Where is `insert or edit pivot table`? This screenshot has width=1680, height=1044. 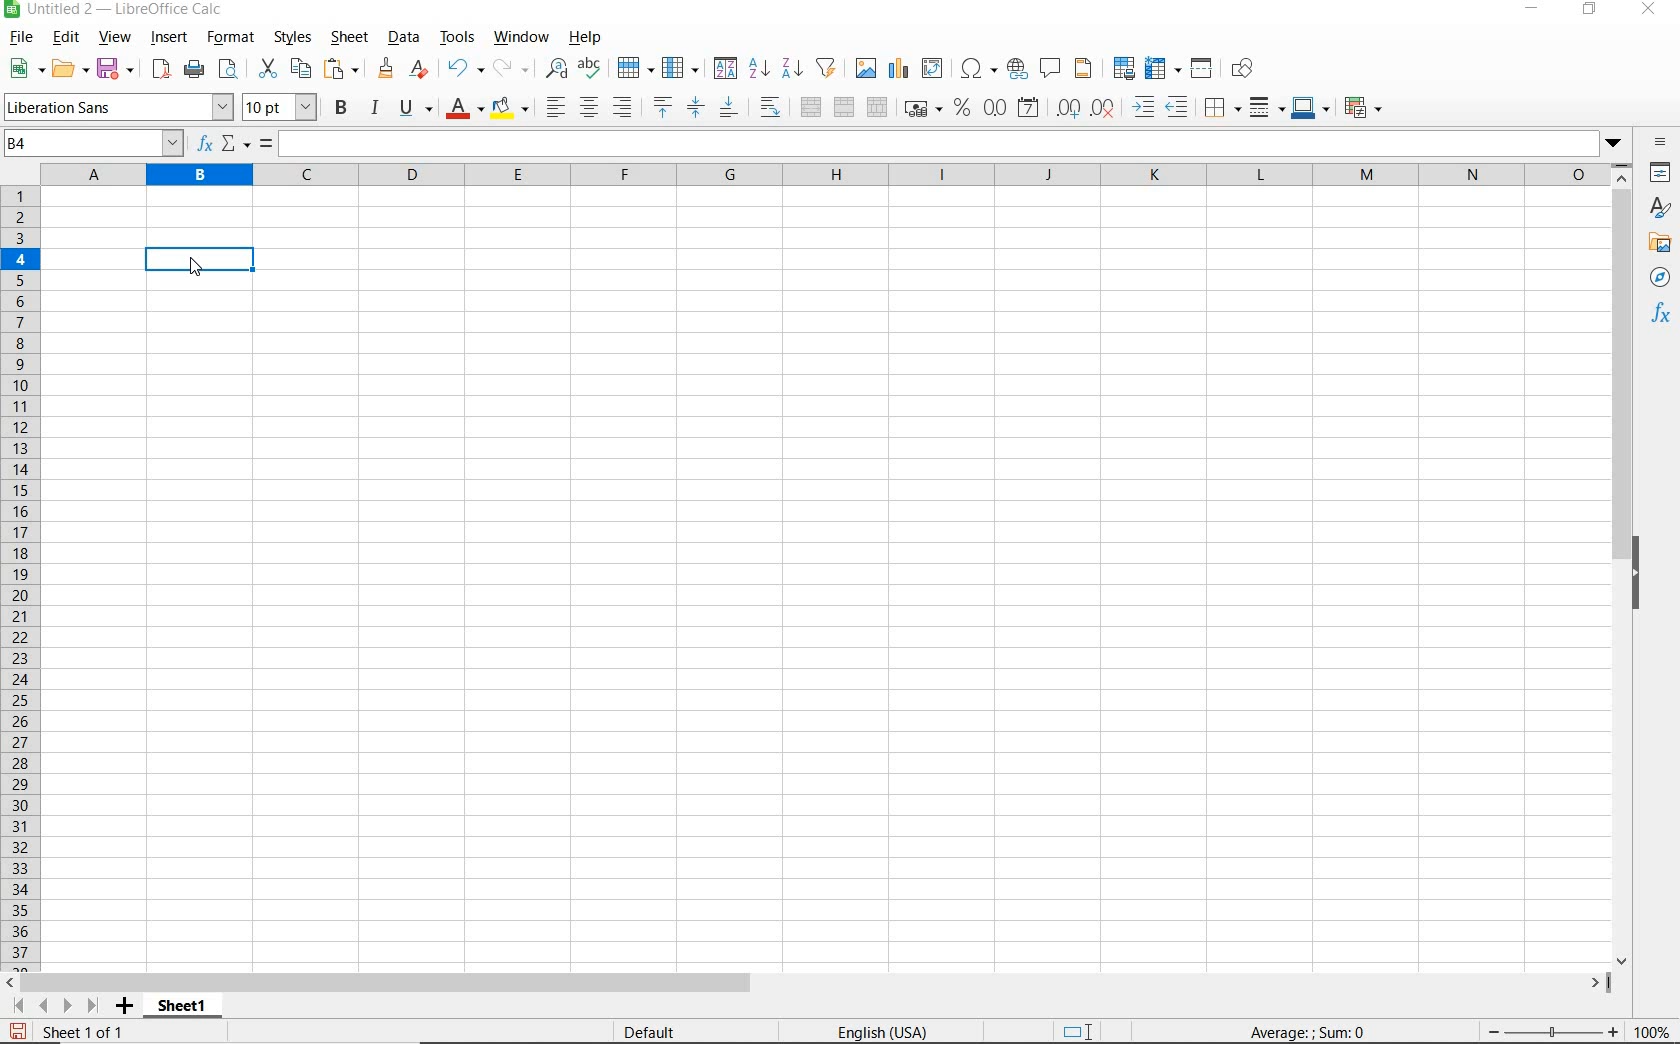 insert or edit pivot table is located at coordinates (935, 69).